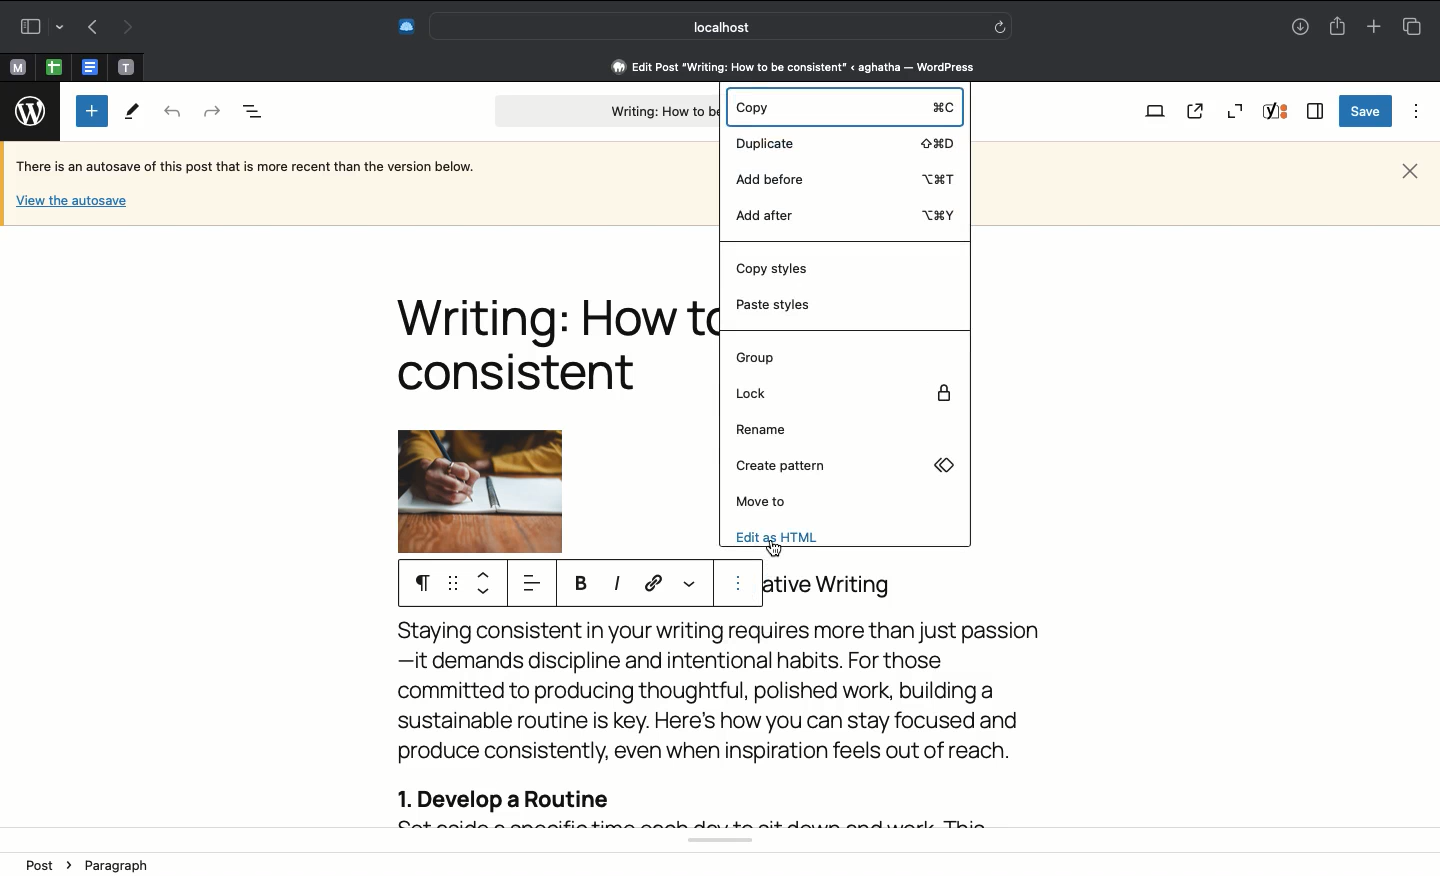 The image size is (1440, 876). I want to click on Extensions, so click(405, 24).